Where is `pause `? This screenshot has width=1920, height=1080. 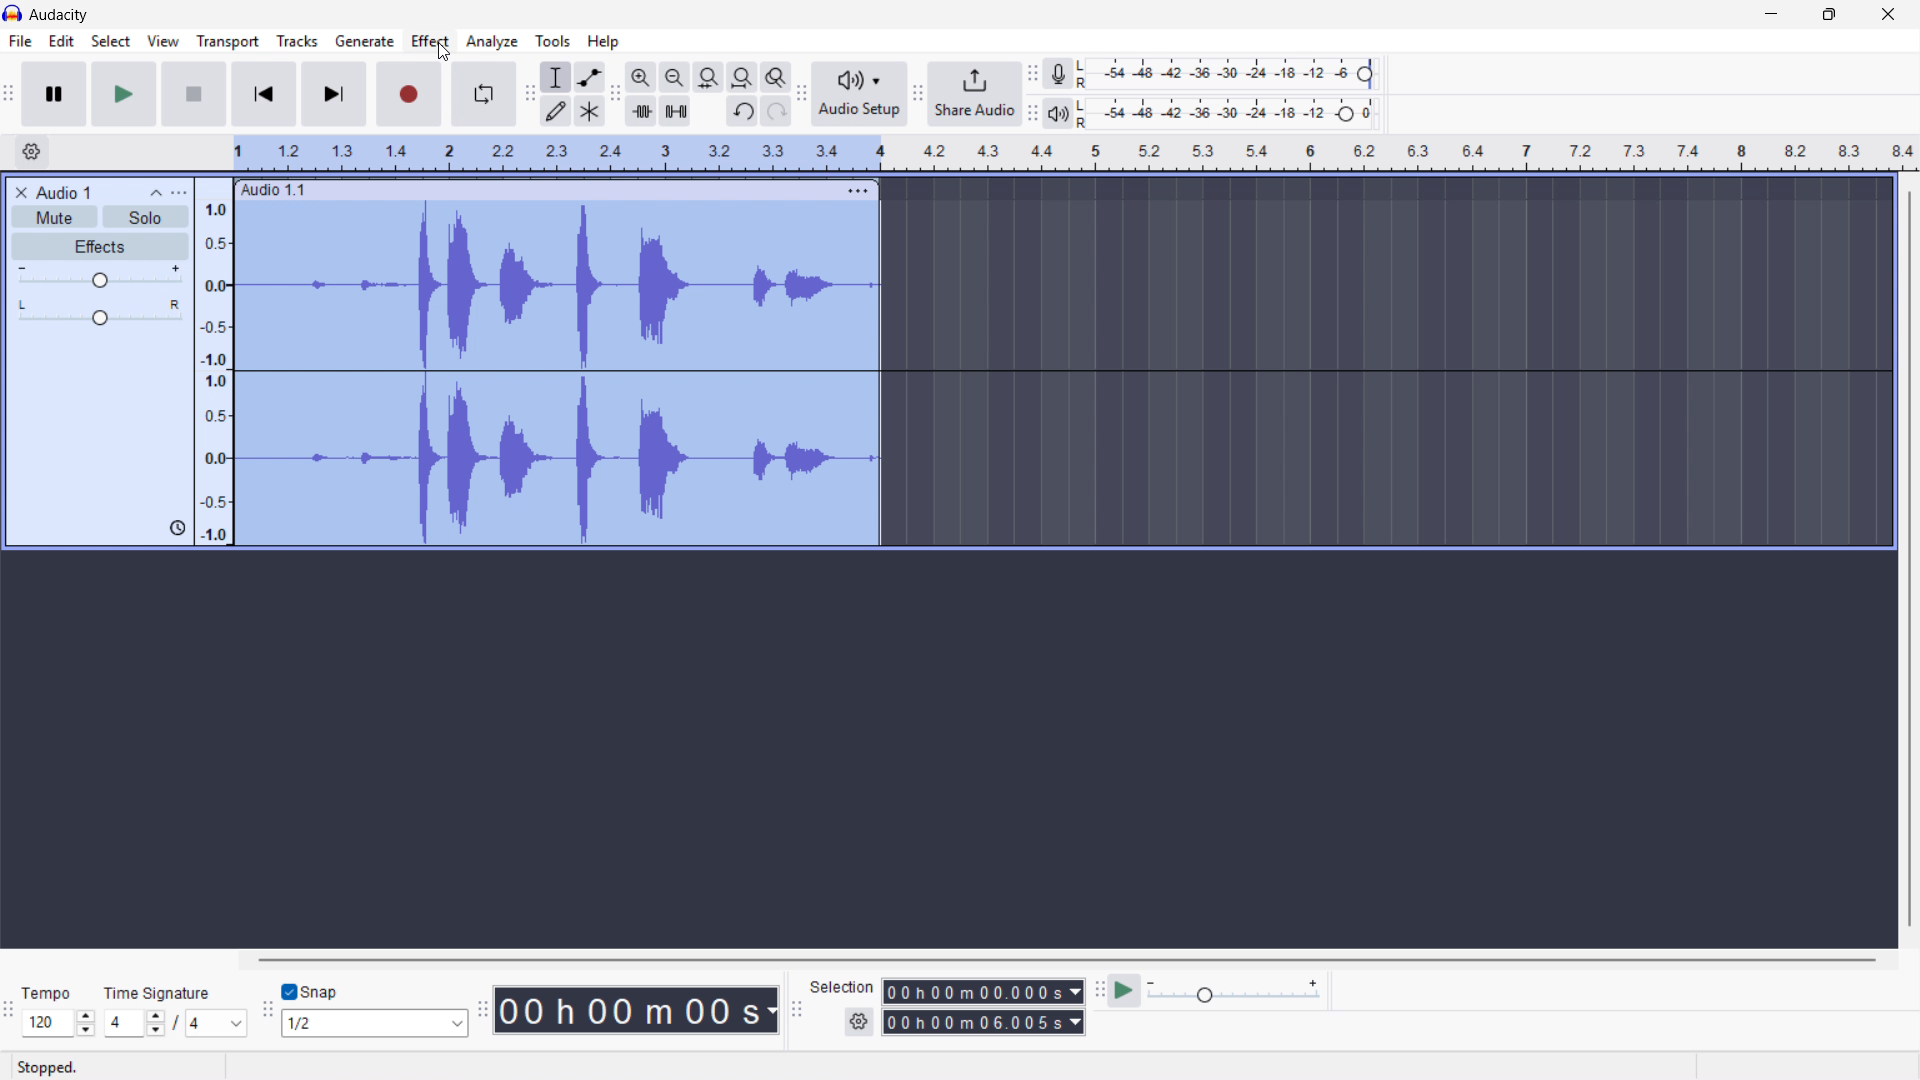
pause  is located at coordinates (53, 93).